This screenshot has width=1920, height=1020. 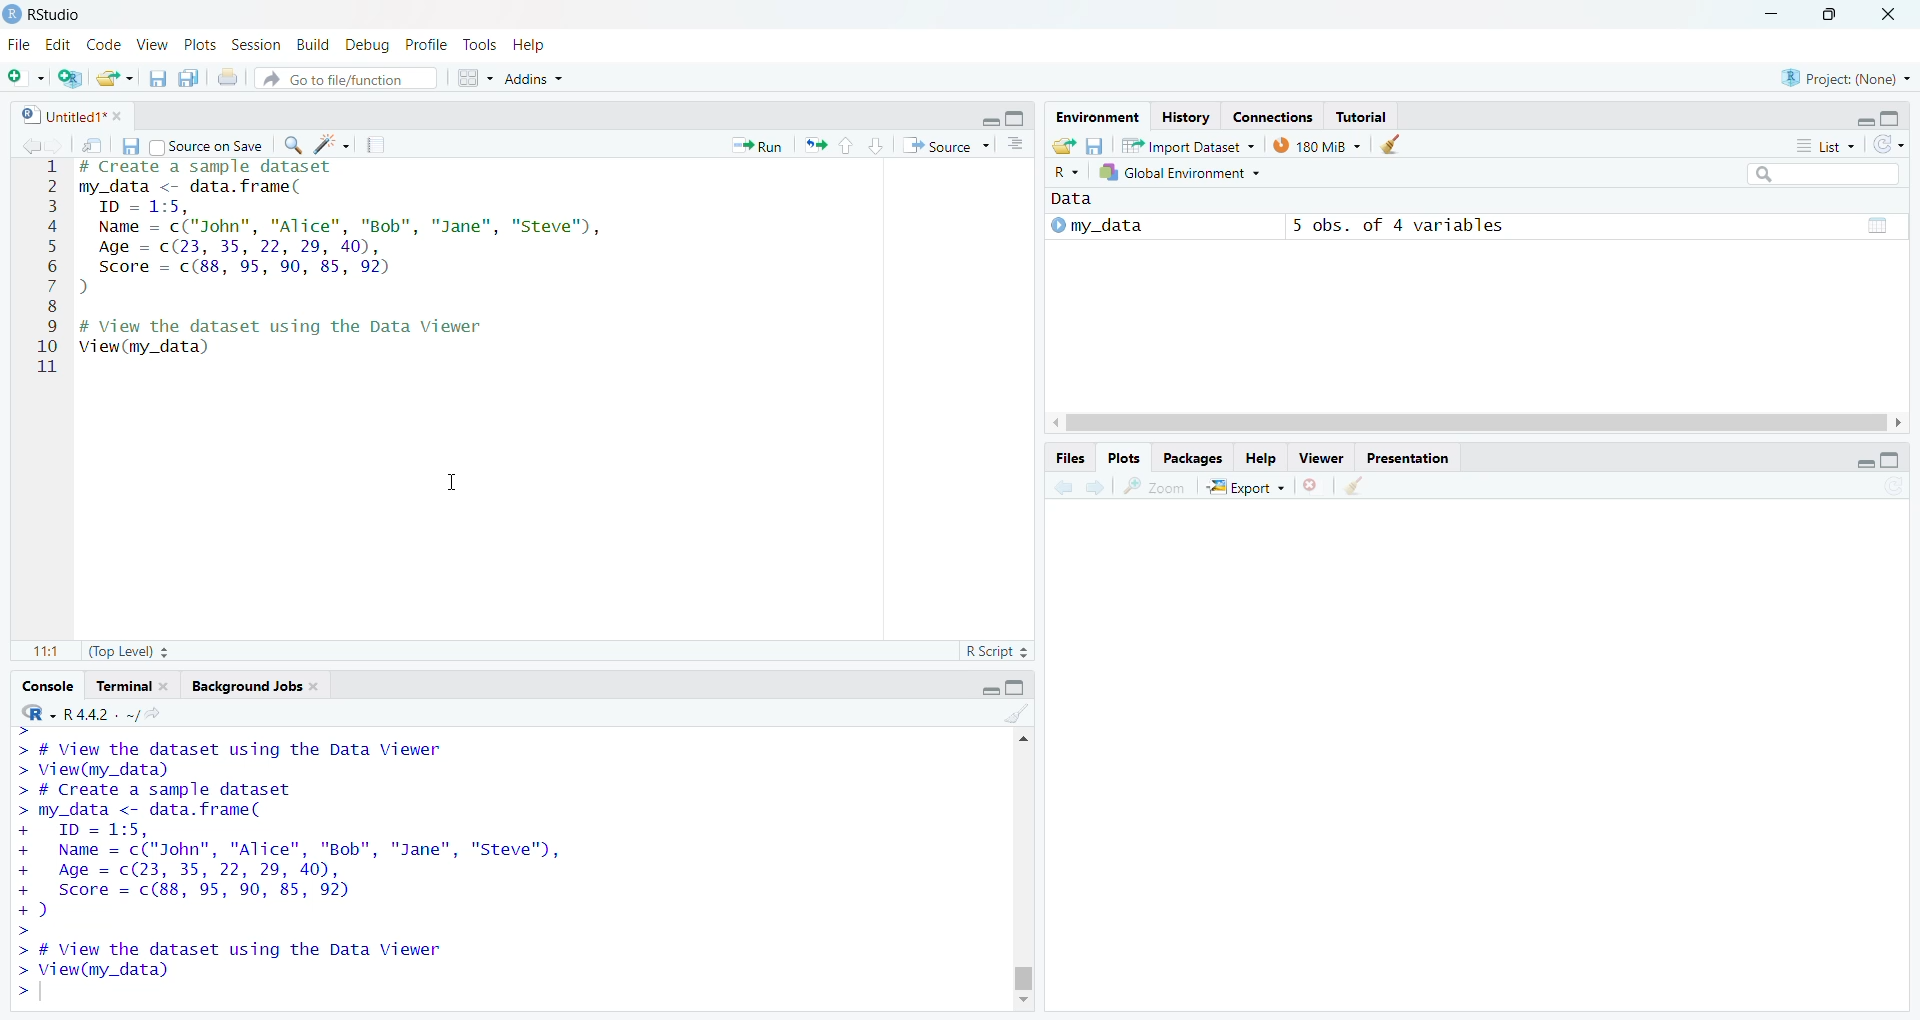 What do you see at coordinates (1828, 147) in the screenshot?
I see `List` at bounding box center [1828, 147].